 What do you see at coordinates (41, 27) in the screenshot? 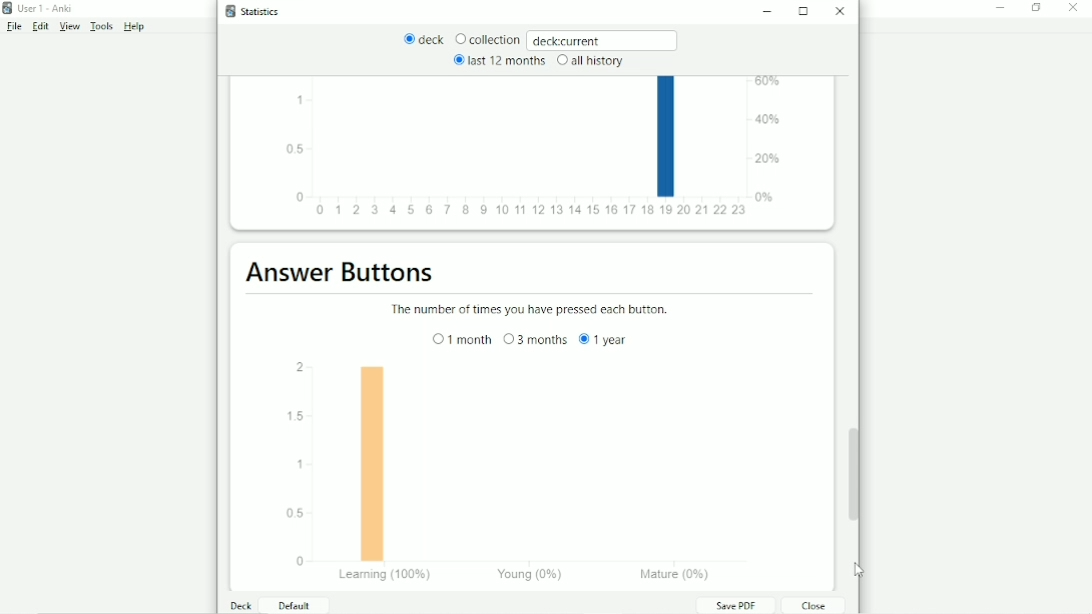
I see `Edit` at bounding box center [41, 27].